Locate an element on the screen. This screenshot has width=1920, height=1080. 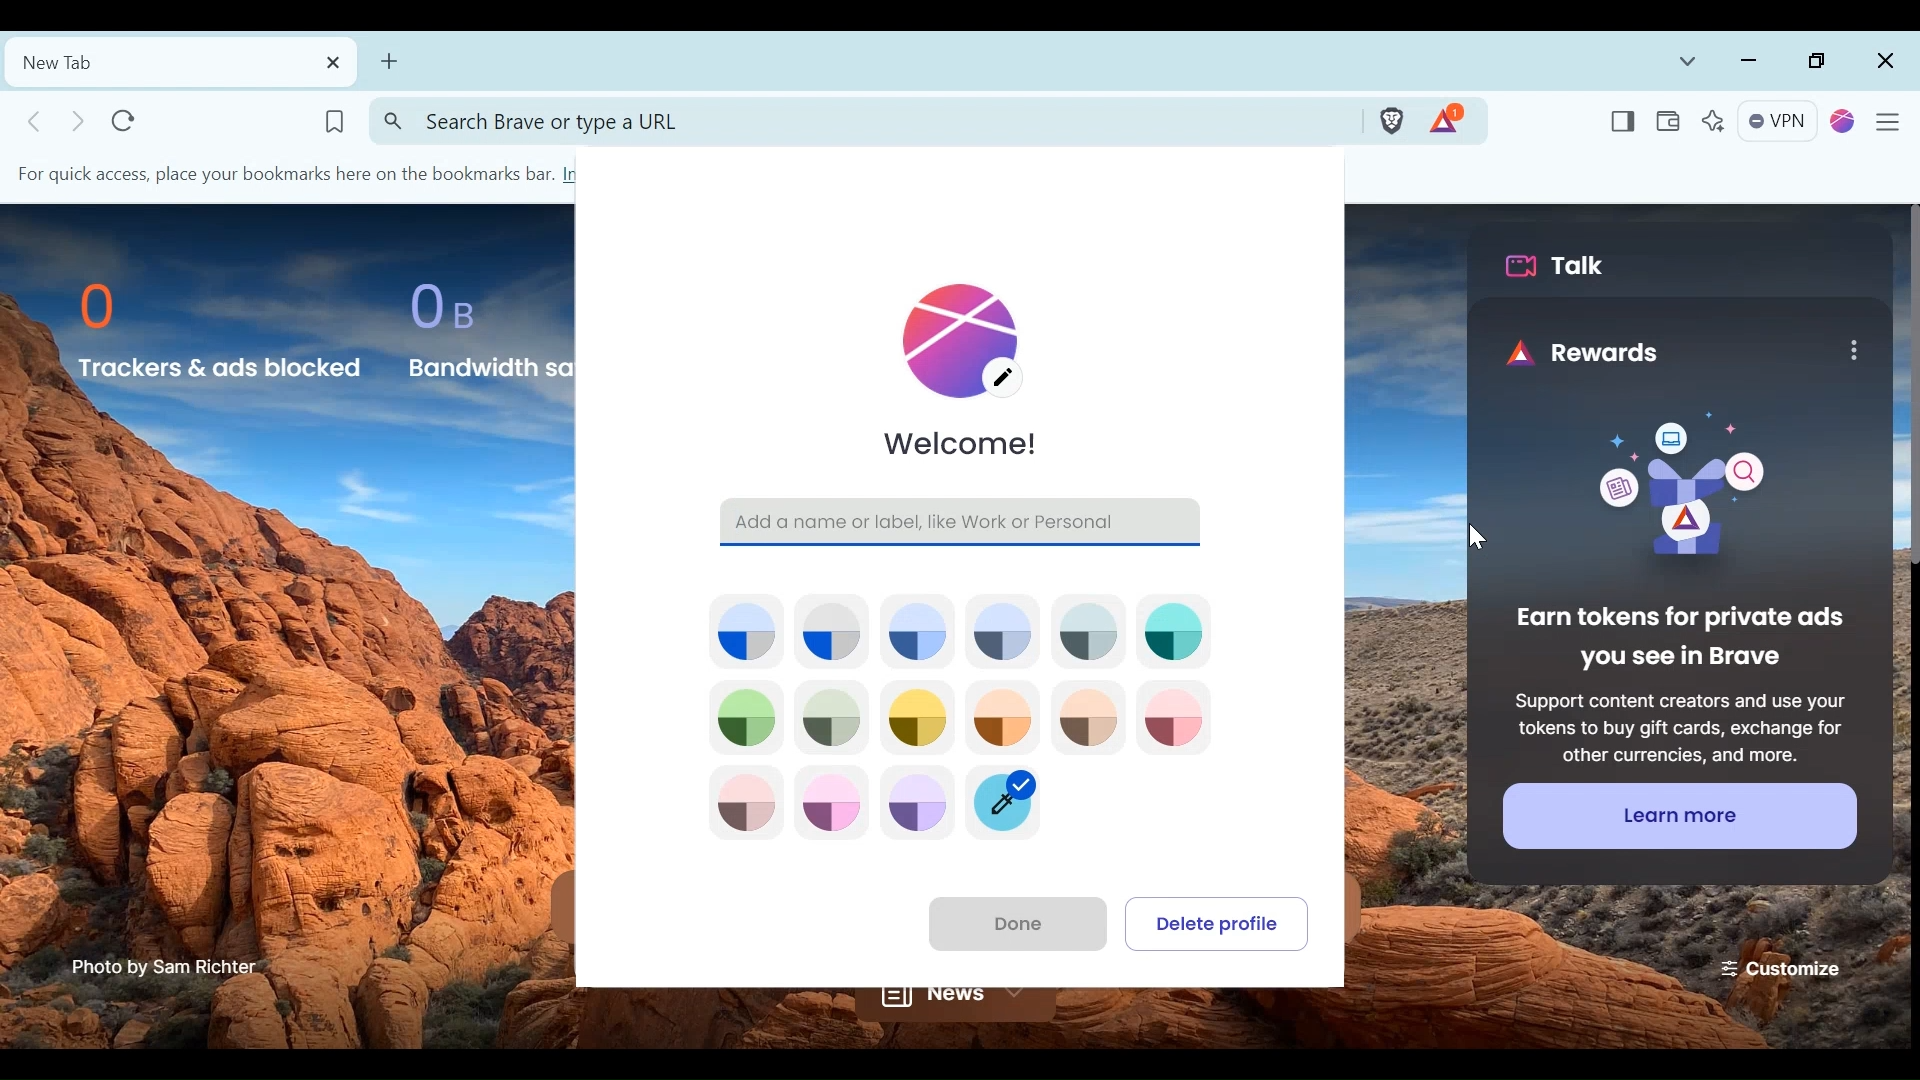
Leo AI is located at coordinates (1712, 122).